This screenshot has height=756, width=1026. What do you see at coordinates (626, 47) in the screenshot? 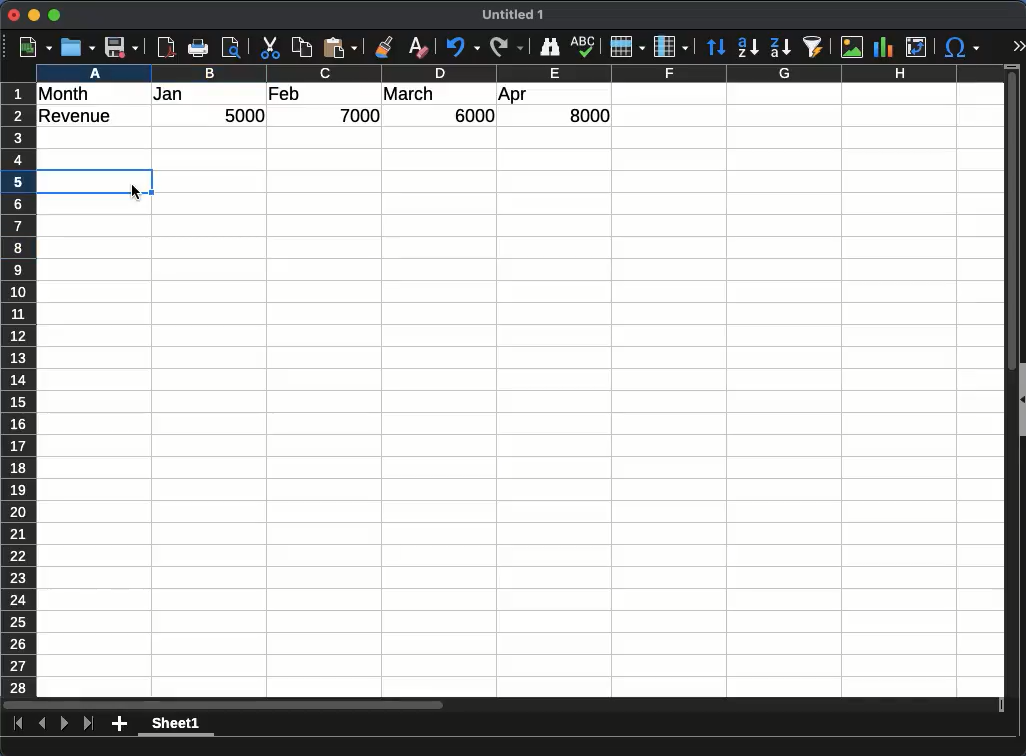
I see `row` at bounding box center [626, 47].